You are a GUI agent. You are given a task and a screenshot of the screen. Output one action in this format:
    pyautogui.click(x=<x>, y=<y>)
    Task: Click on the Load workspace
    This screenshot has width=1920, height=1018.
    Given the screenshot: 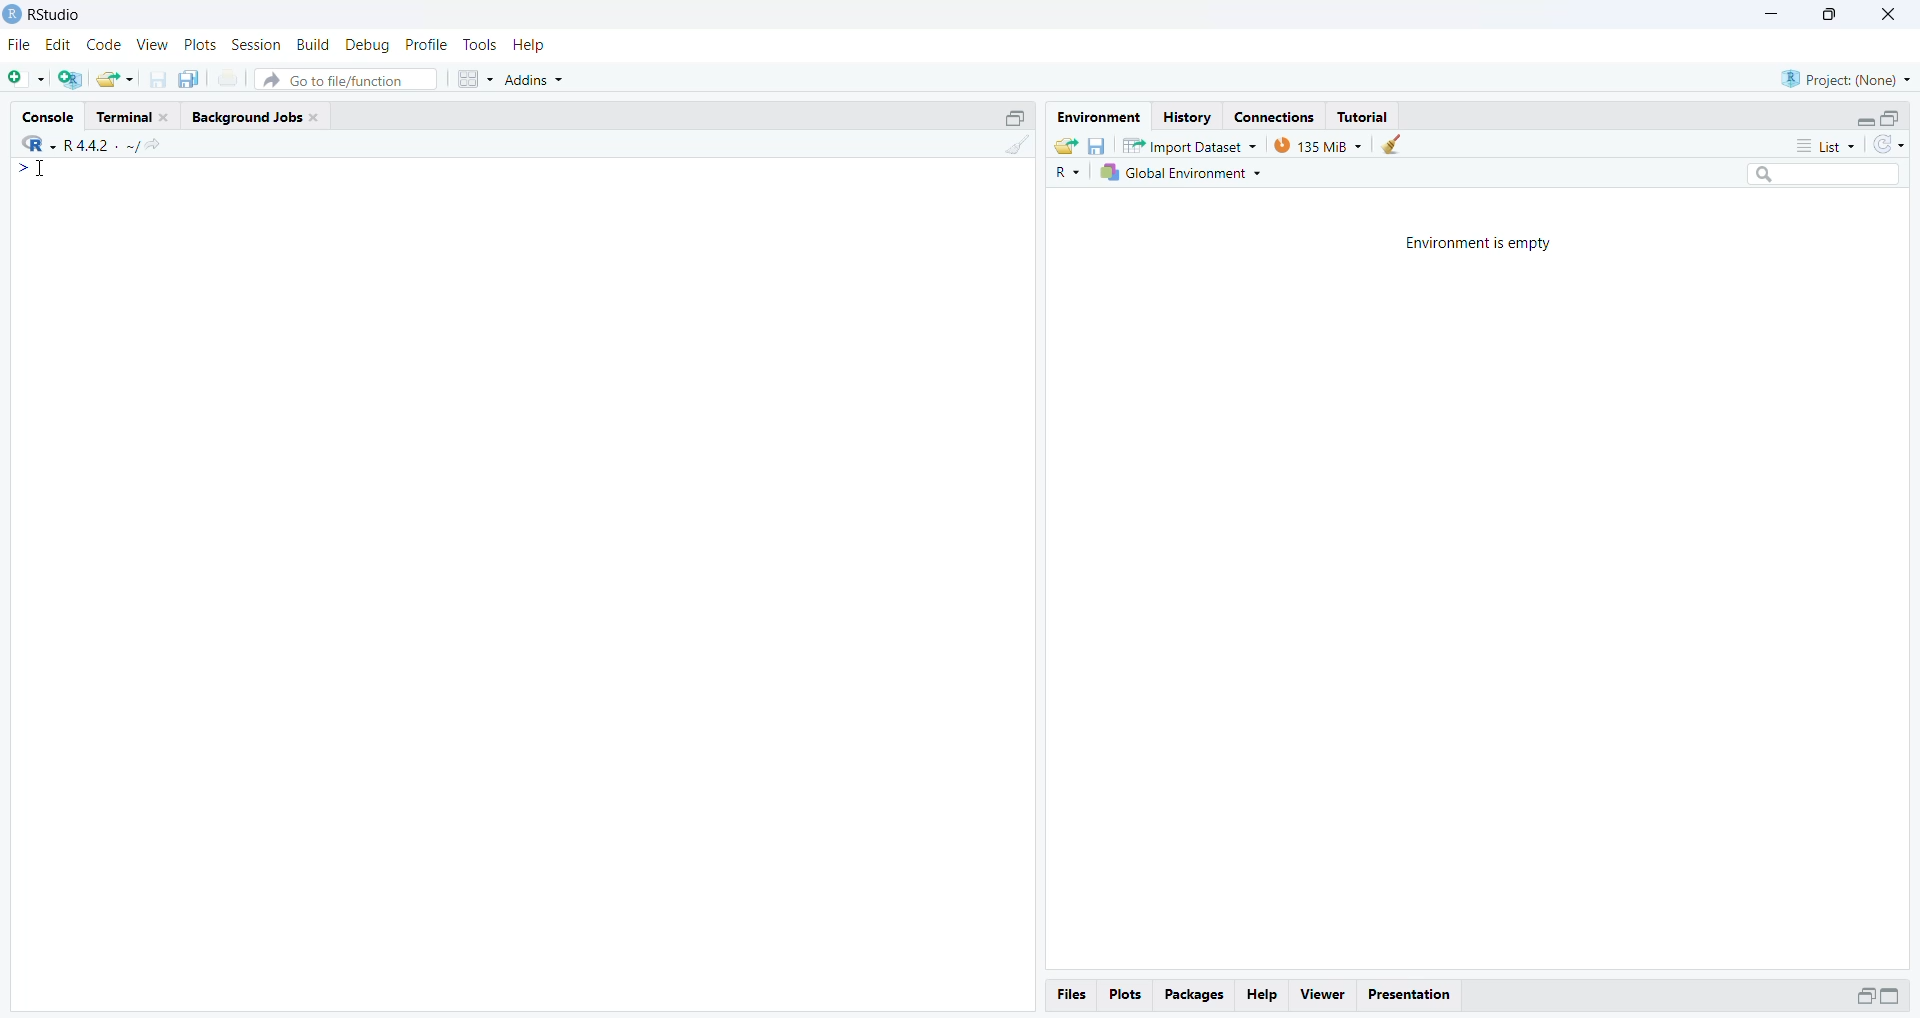 What is the action you would take?
    pyautogui.click(x=1063, y=145)
    